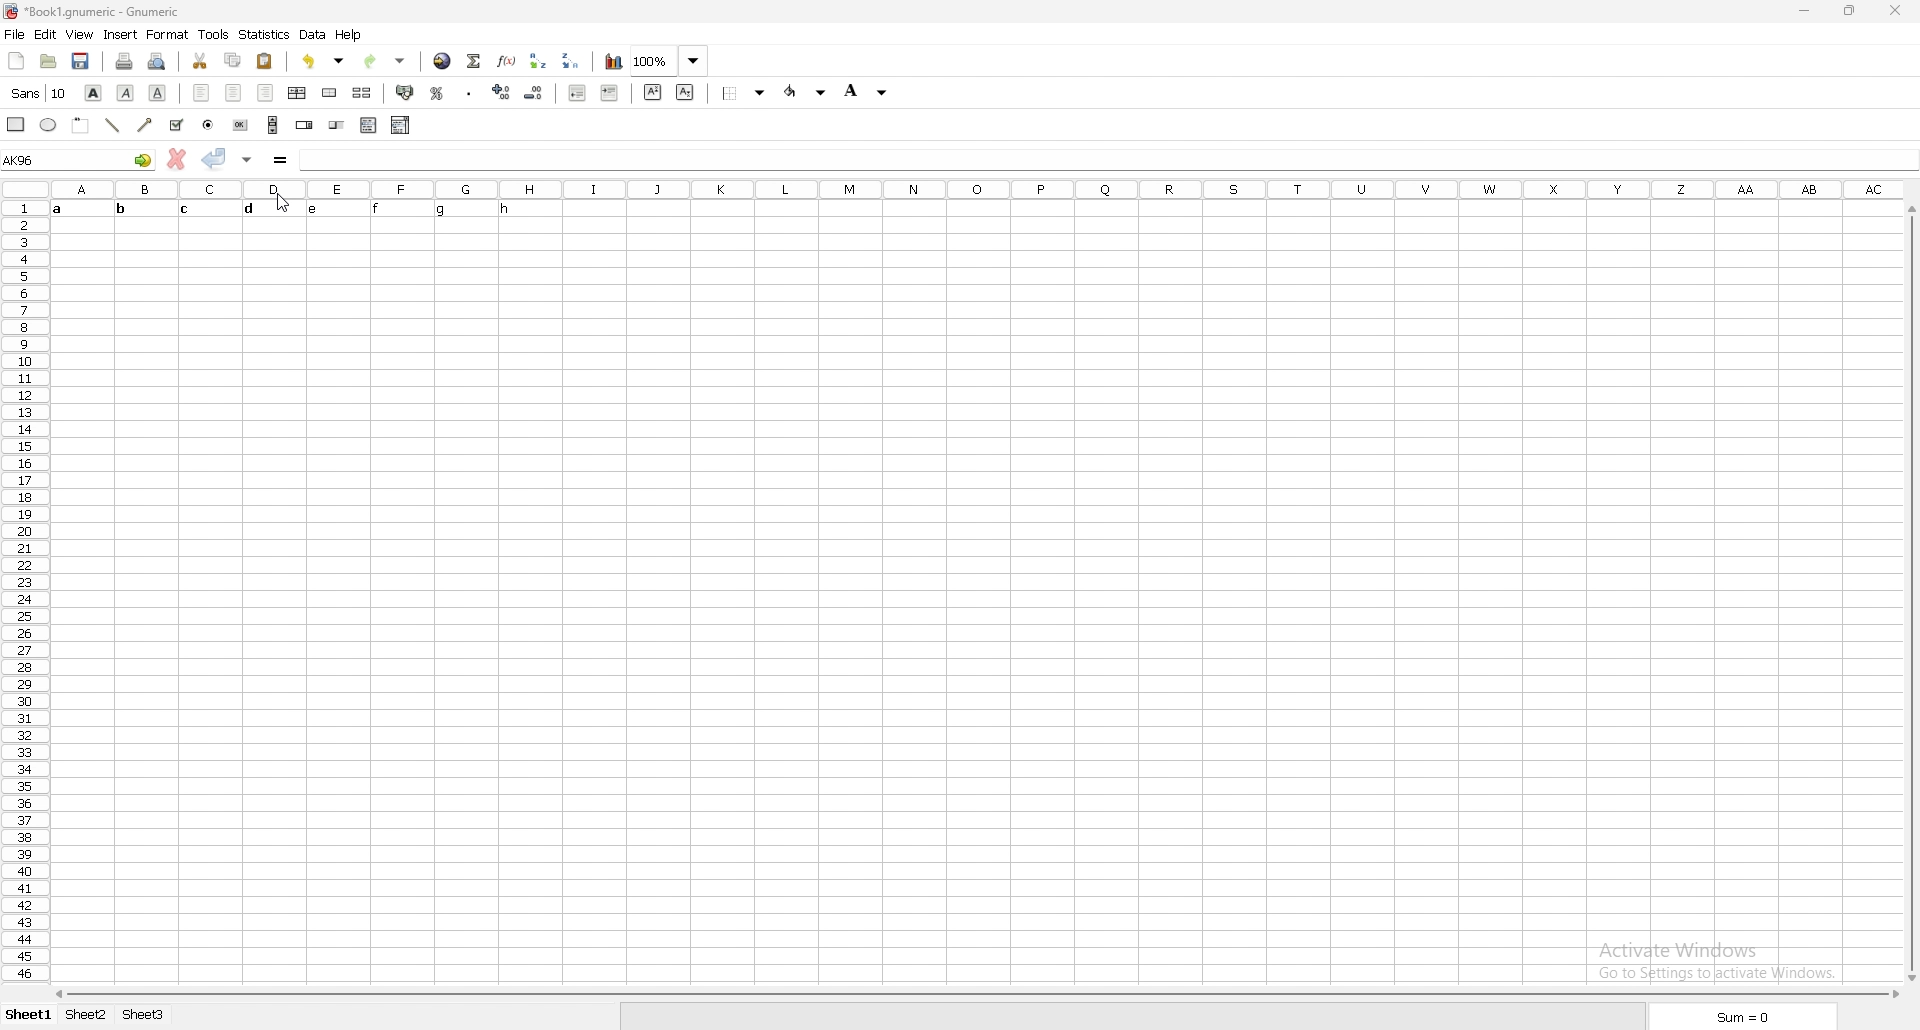 The height and width of the screenshot is (1030, 1920). Describe the element at coordinates (475, 61) in the screenshot. I see `summation` at that location.